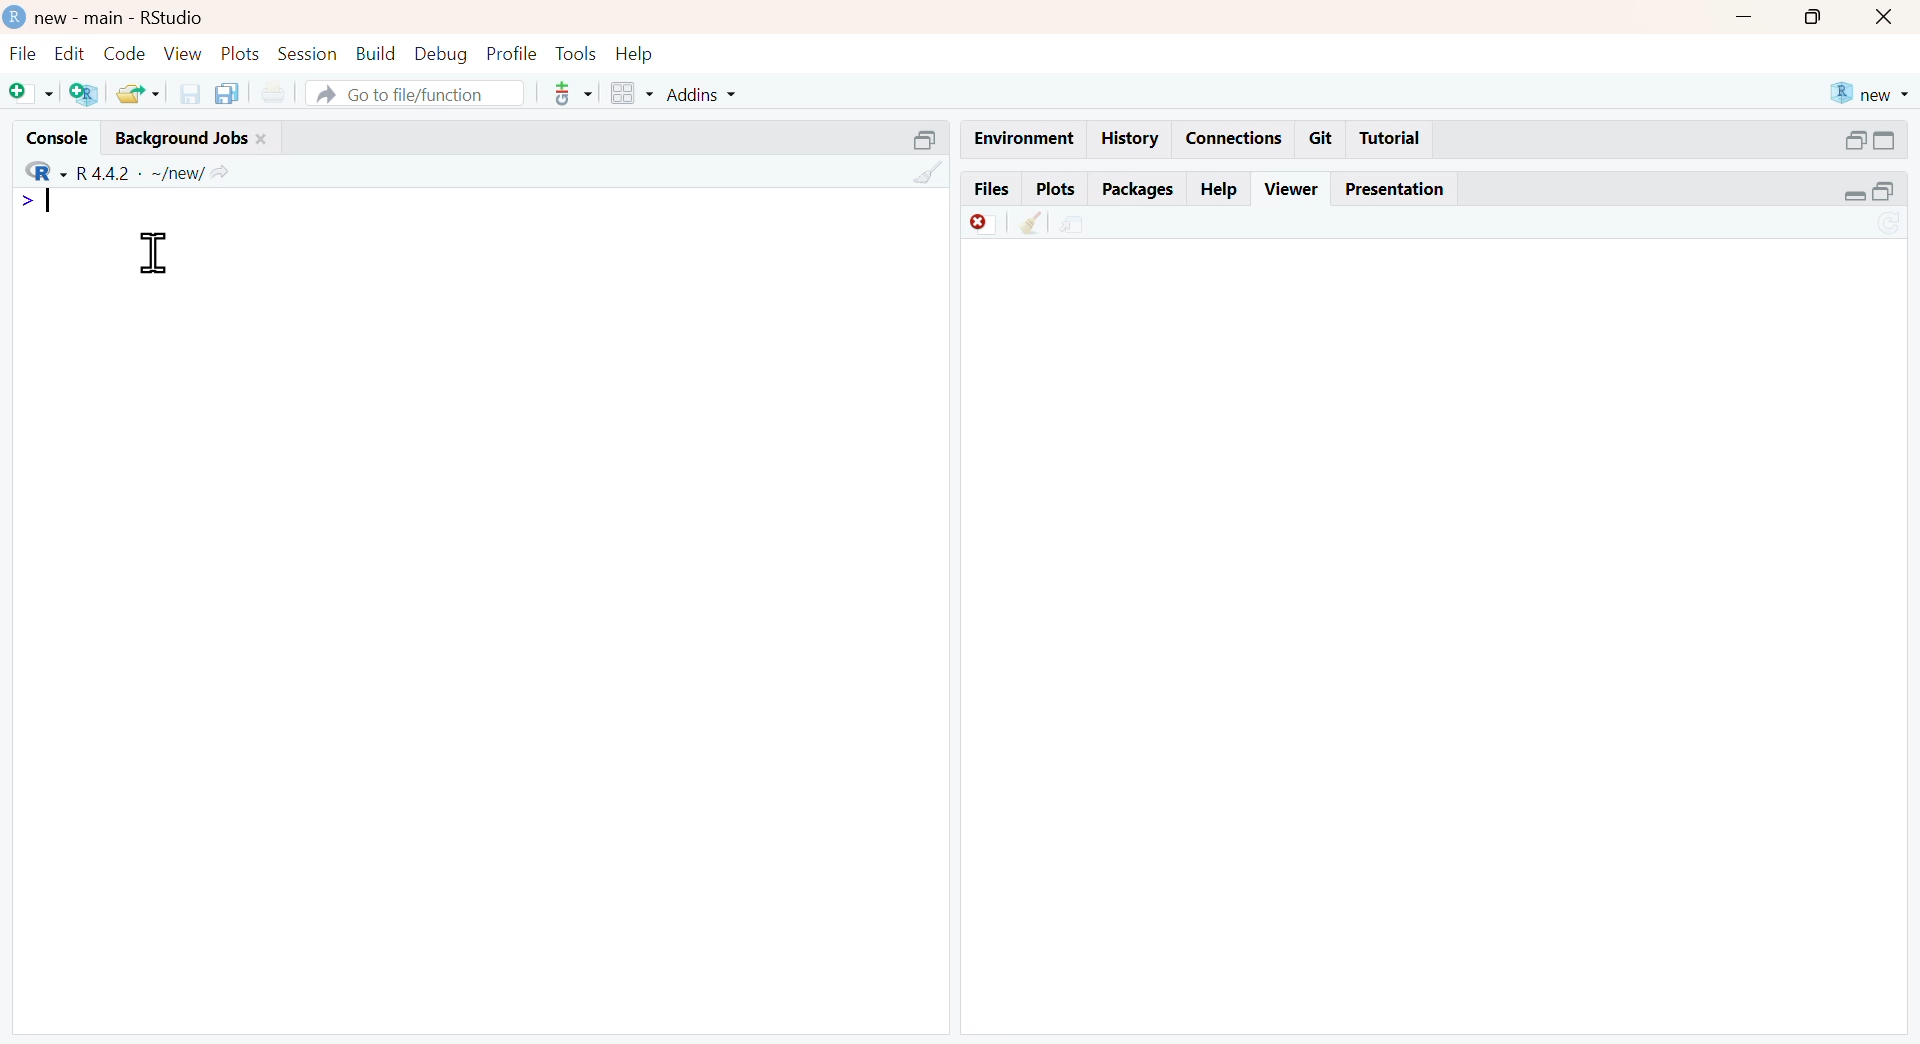  Describe the element at coordinates (125, 53) in the screenshot. I see `code` at that location.